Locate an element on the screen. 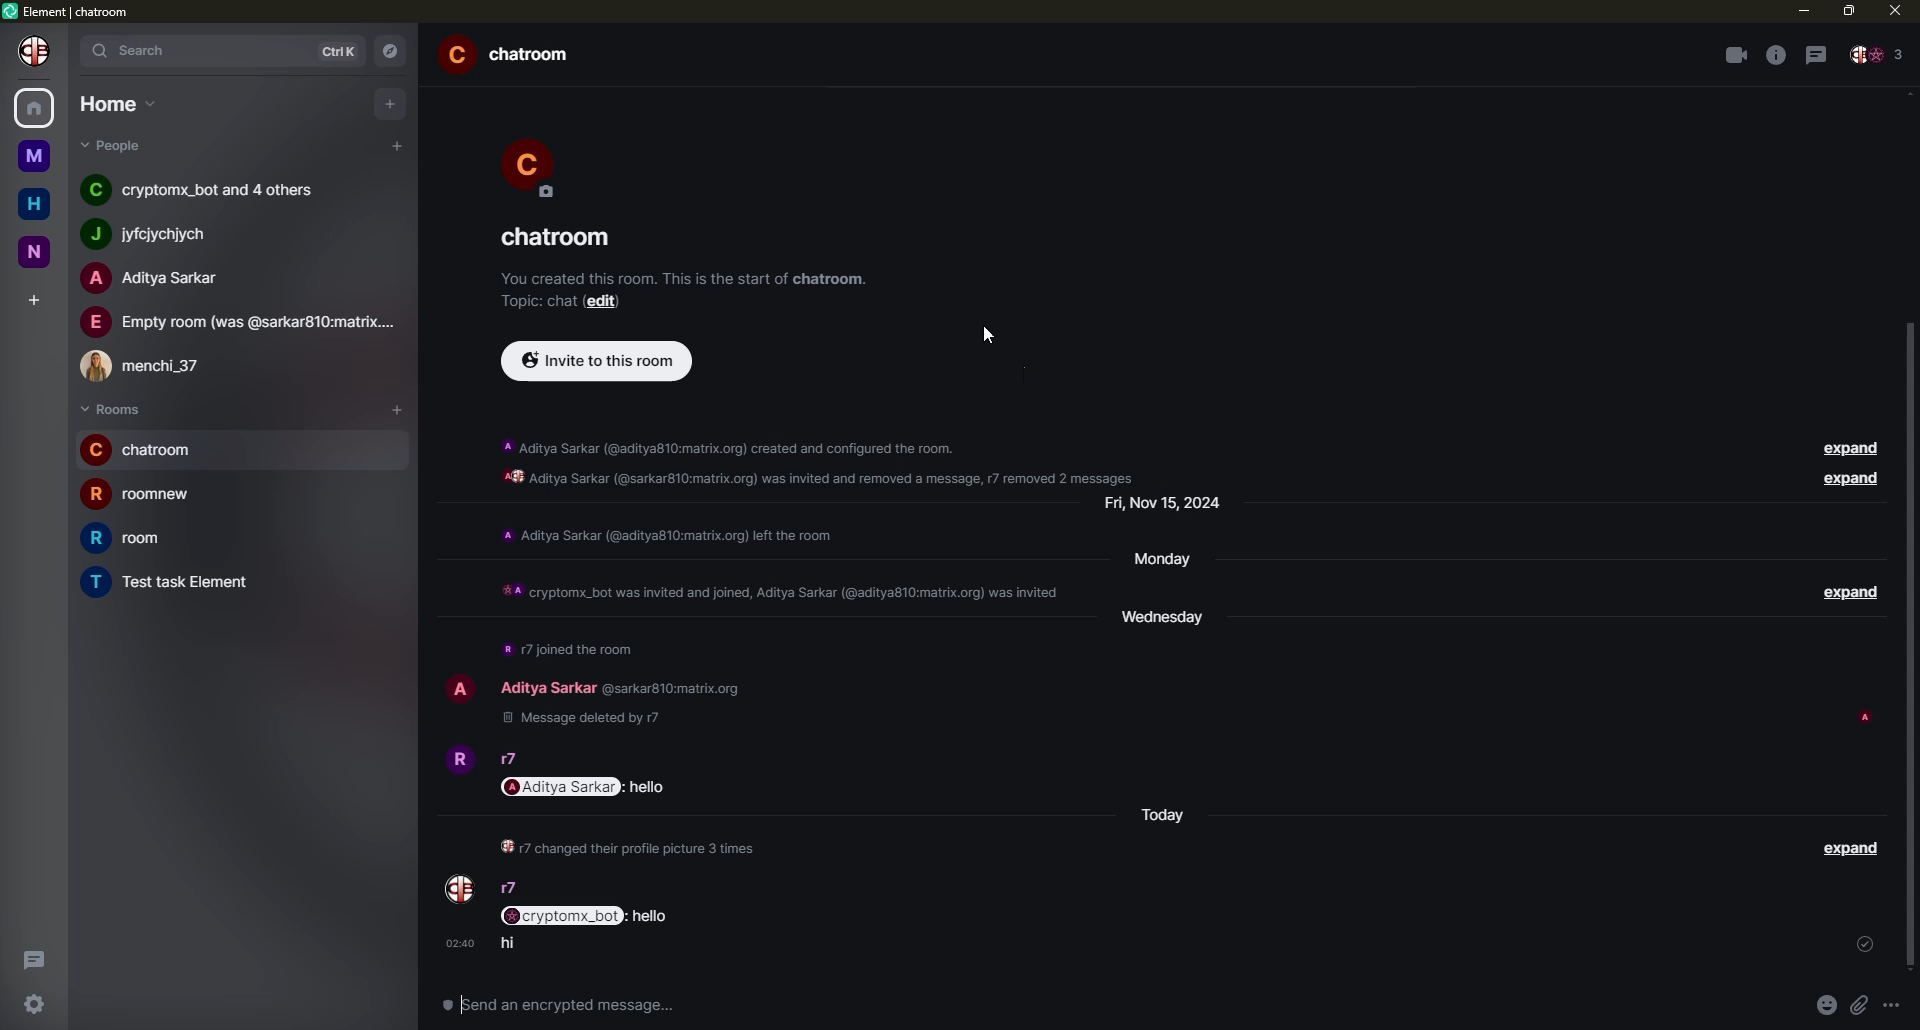 The image size is (1920, 1030). info is located at coordinates (775, 594).